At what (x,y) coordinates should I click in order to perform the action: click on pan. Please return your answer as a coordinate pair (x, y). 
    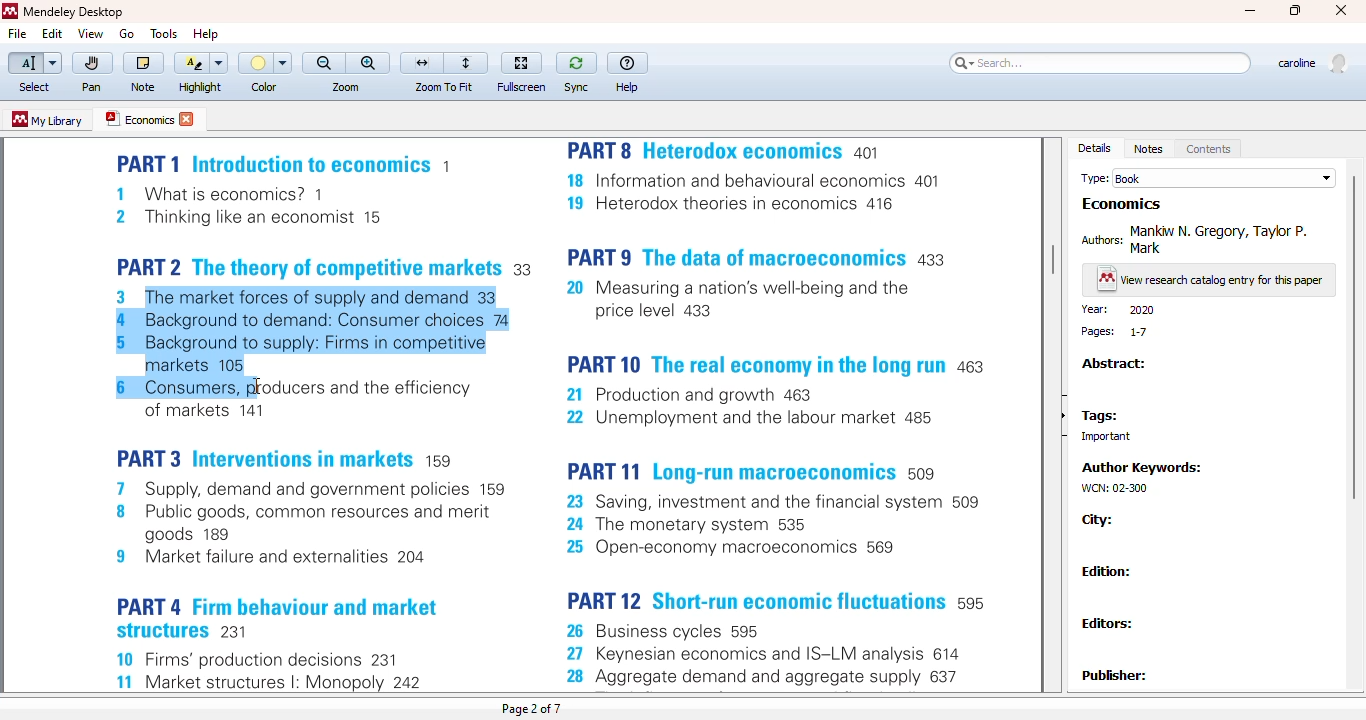
    Looking at the image, I should click on (93, 64).